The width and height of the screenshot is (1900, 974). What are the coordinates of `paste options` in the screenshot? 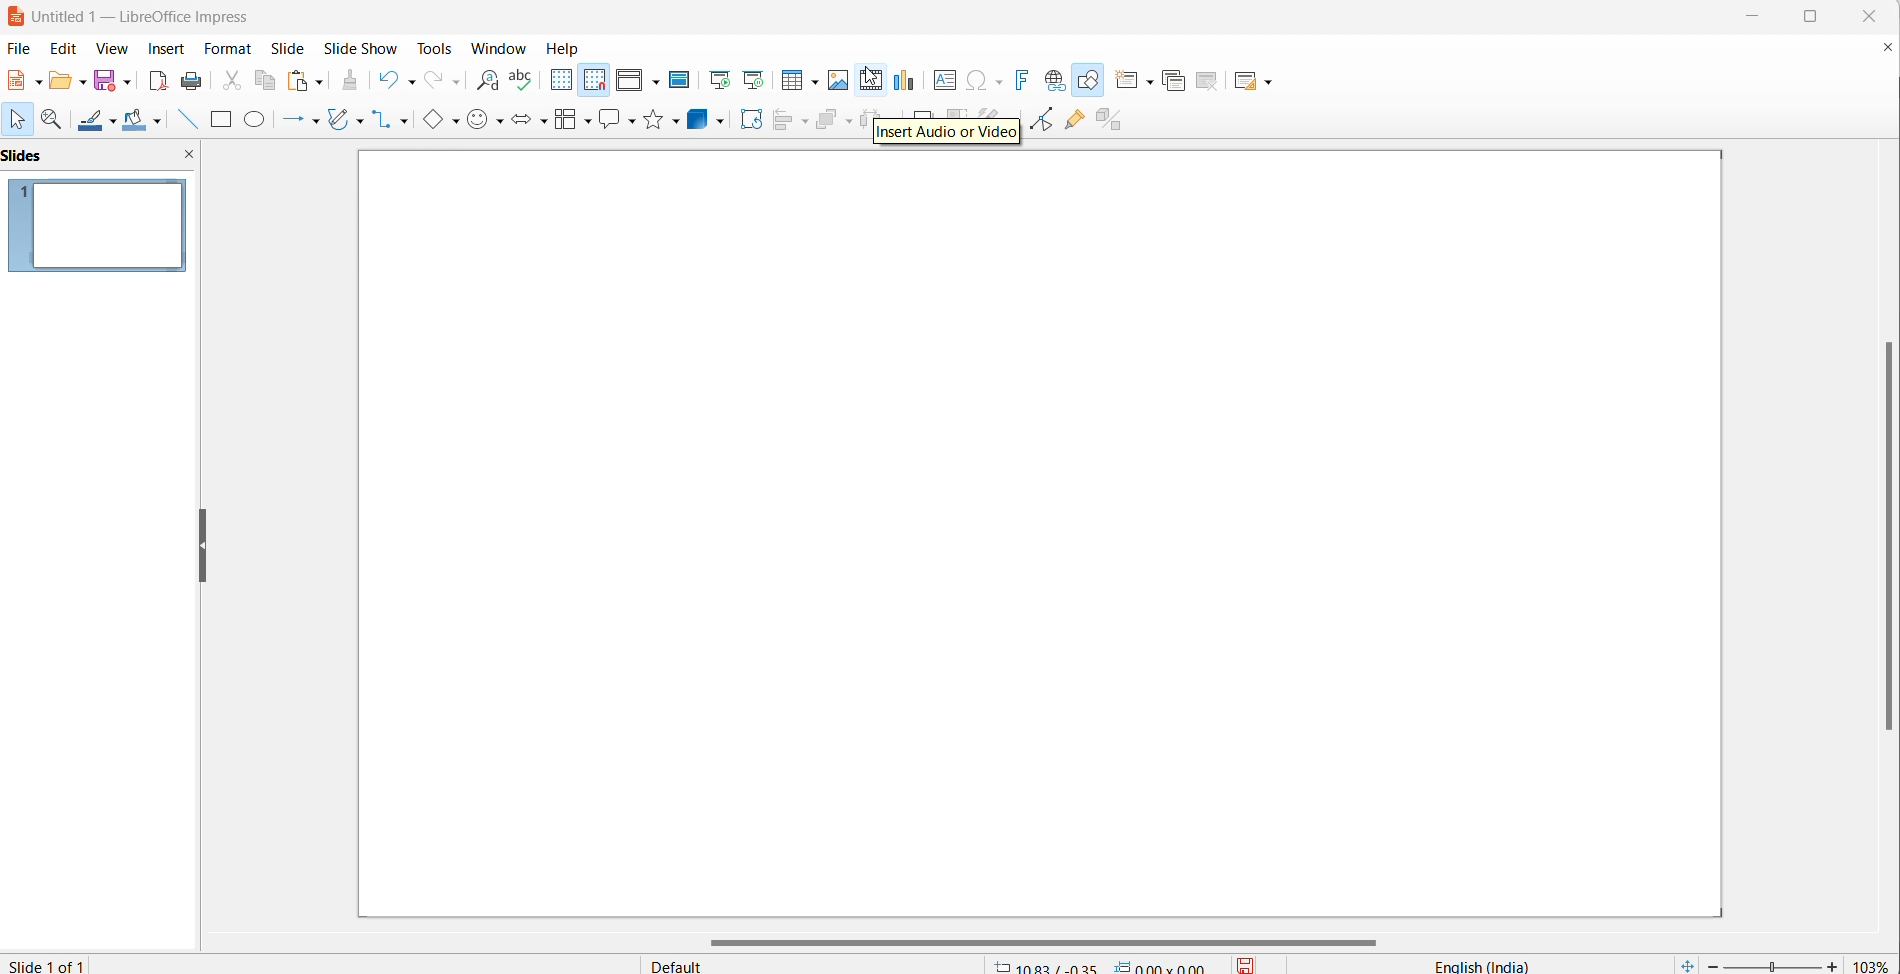 It's located at (321, 82).